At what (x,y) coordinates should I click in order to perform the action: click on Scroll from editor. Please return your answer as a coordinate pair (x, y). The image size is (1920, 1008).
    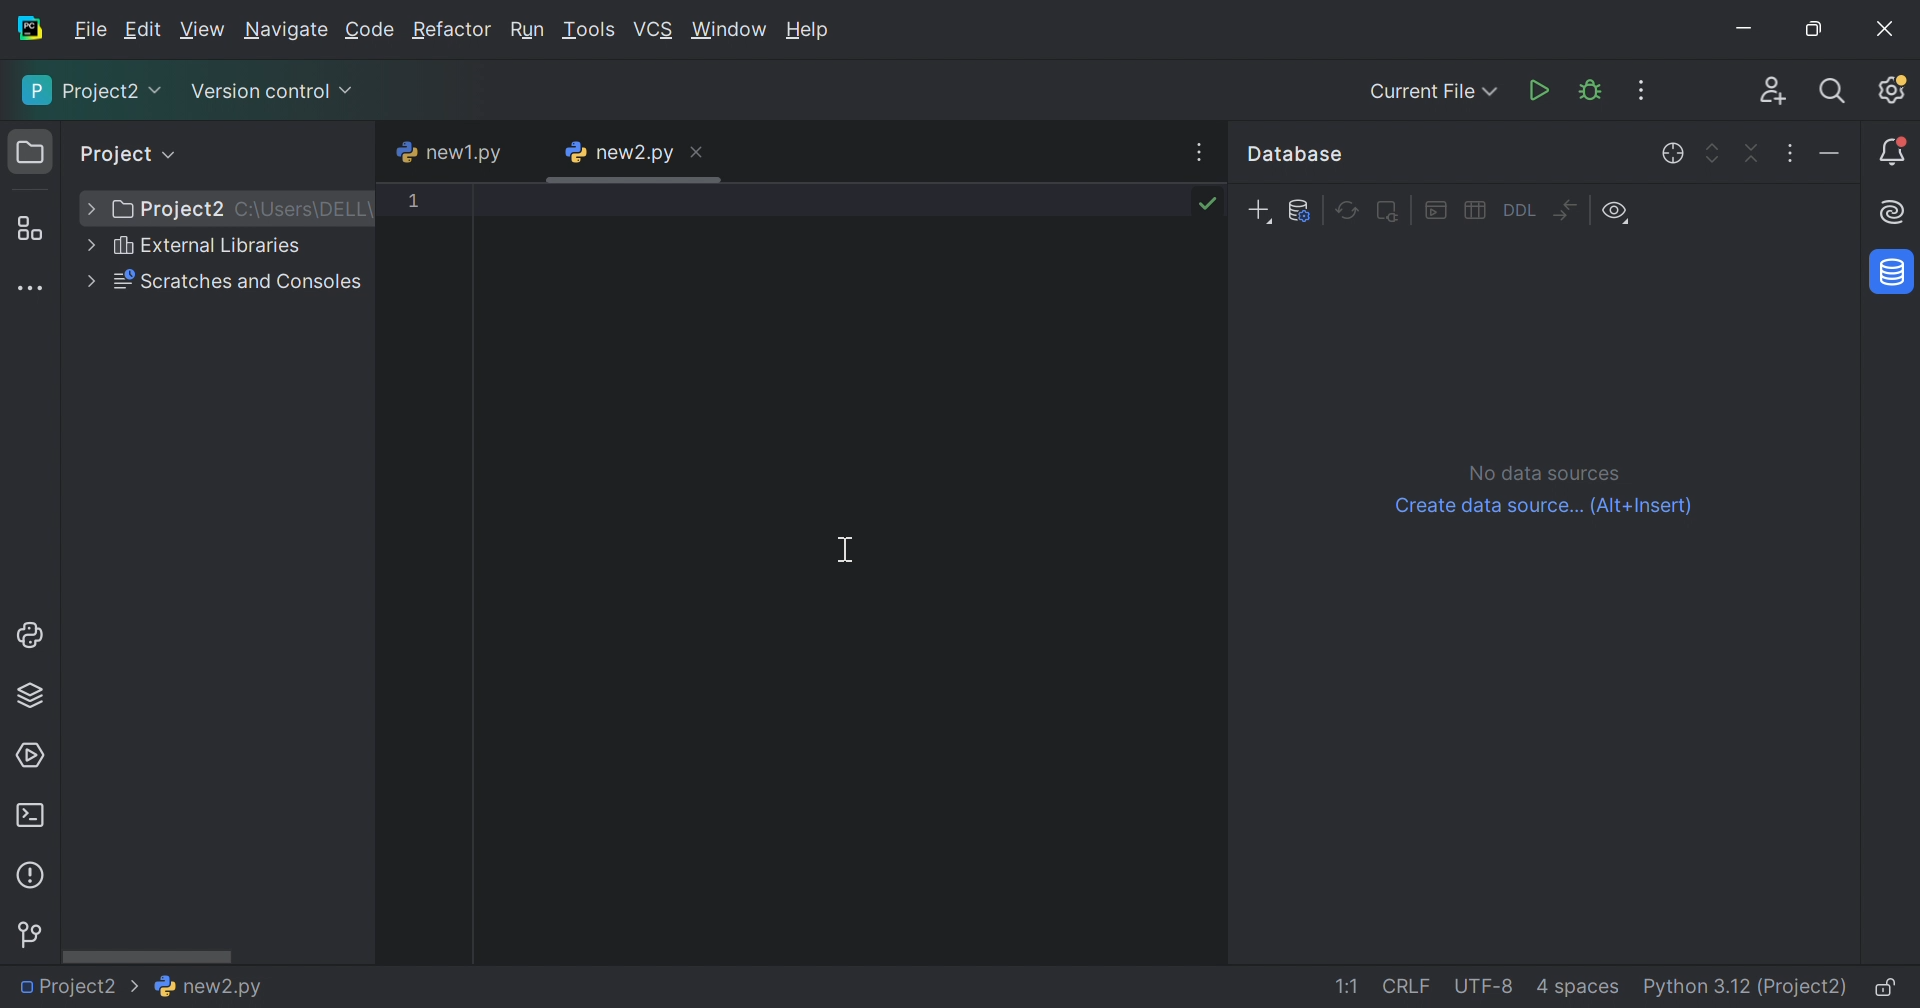
    Looking at the image, I should click on (1673, 154).